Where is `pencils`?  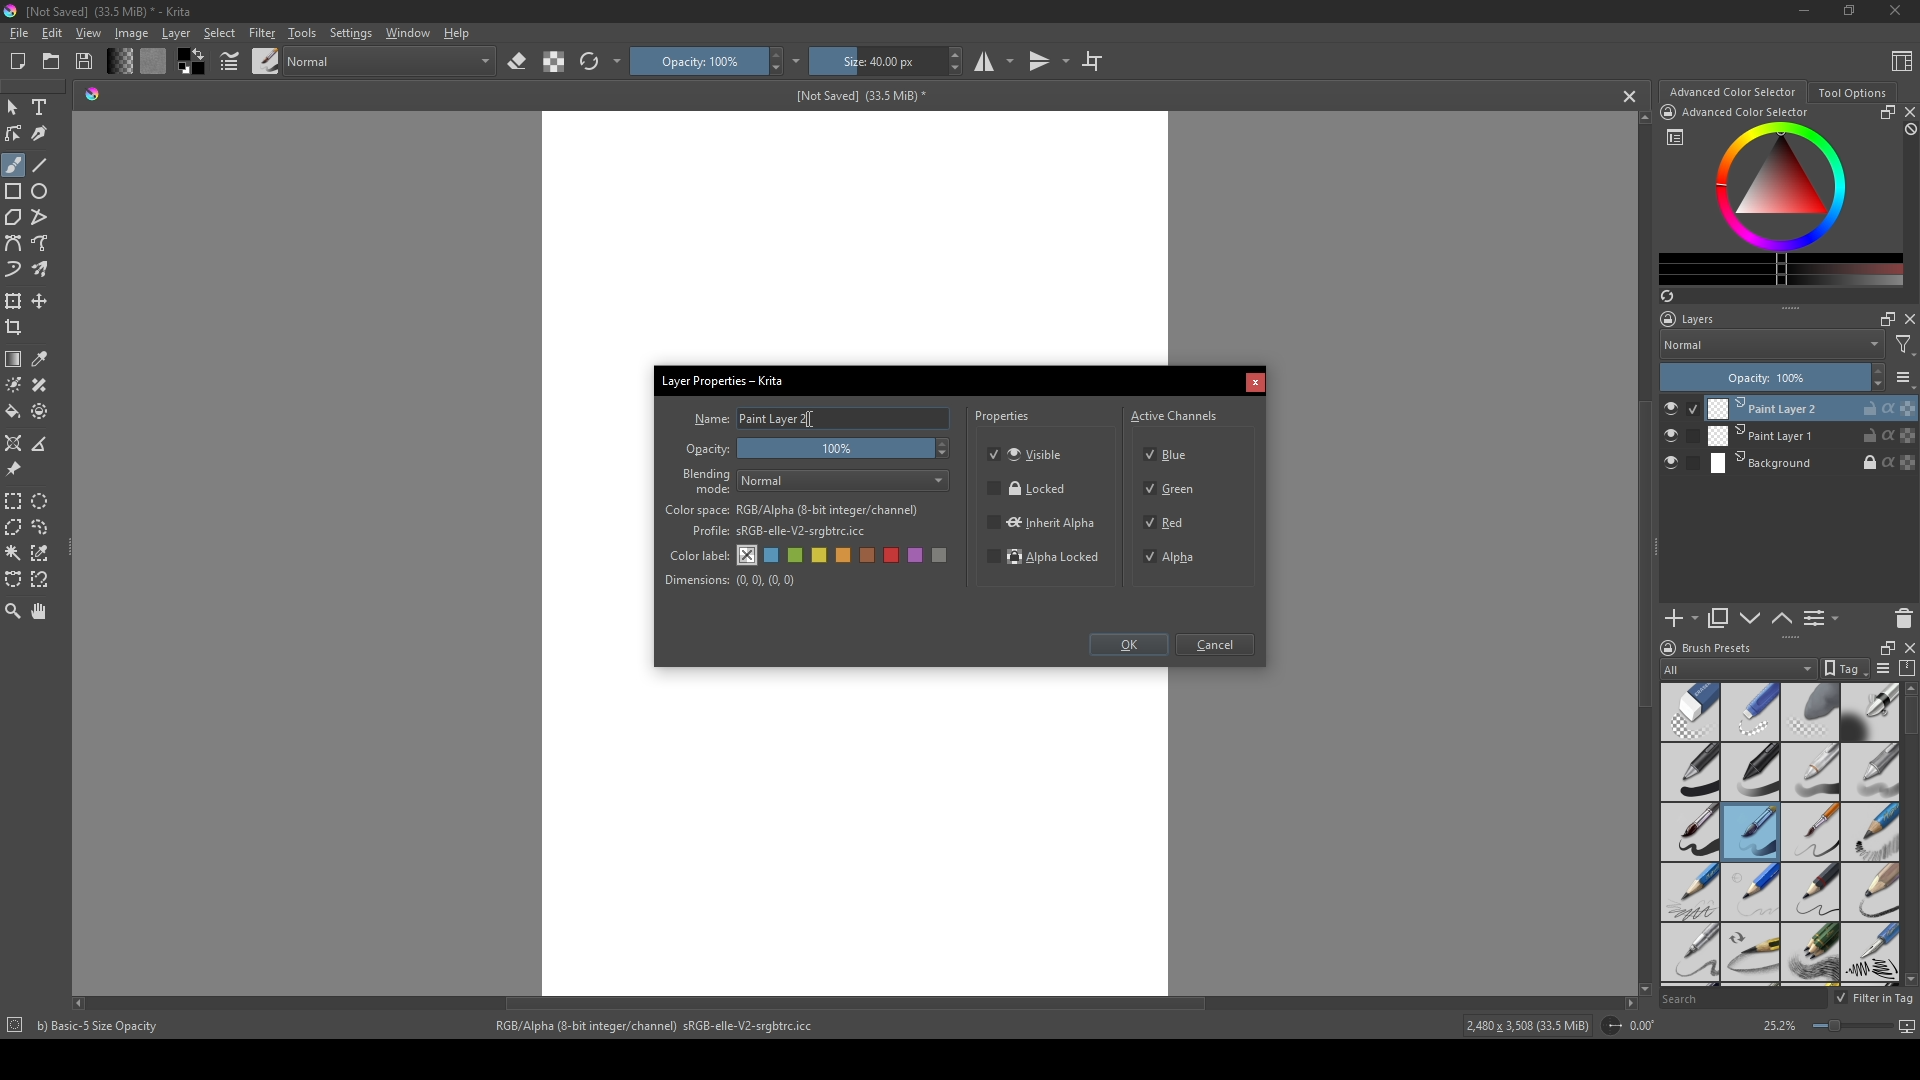
pencils is located at coordinates (1809, 954).